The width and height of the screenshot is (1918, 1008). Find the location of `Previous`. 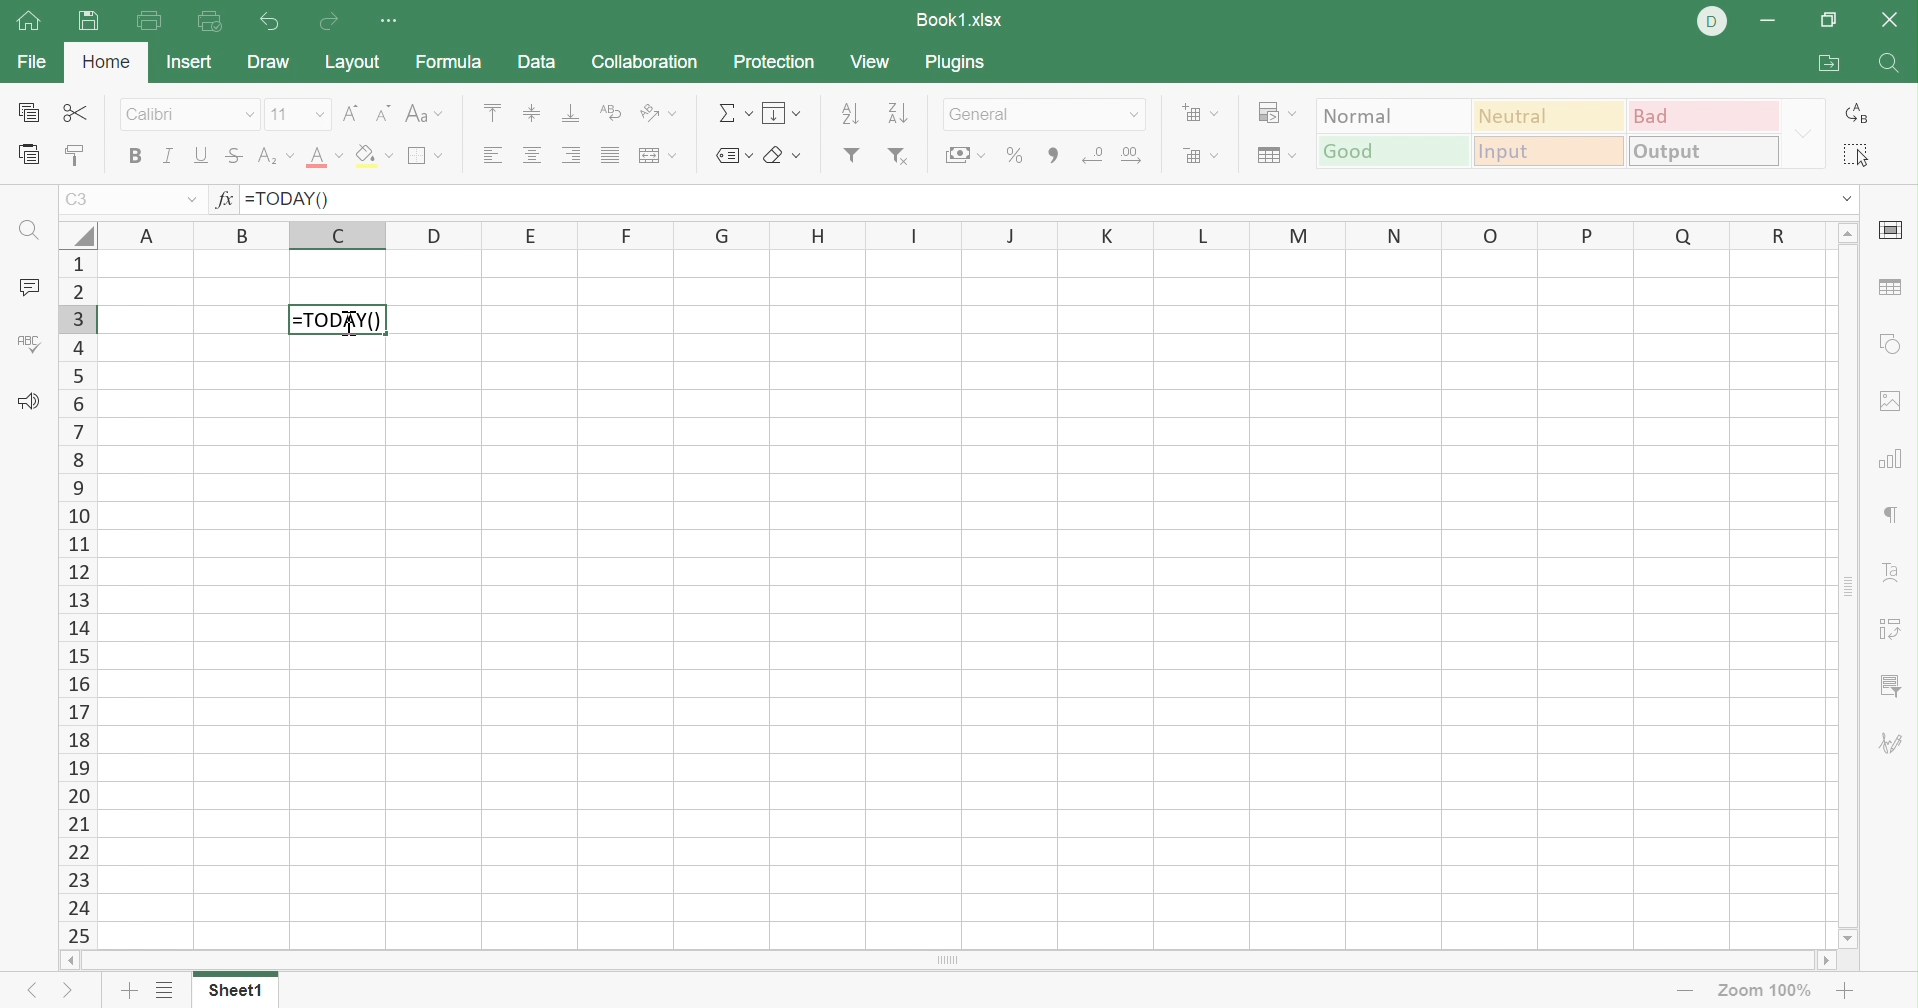

Previous is located at coordinates (23, 993).